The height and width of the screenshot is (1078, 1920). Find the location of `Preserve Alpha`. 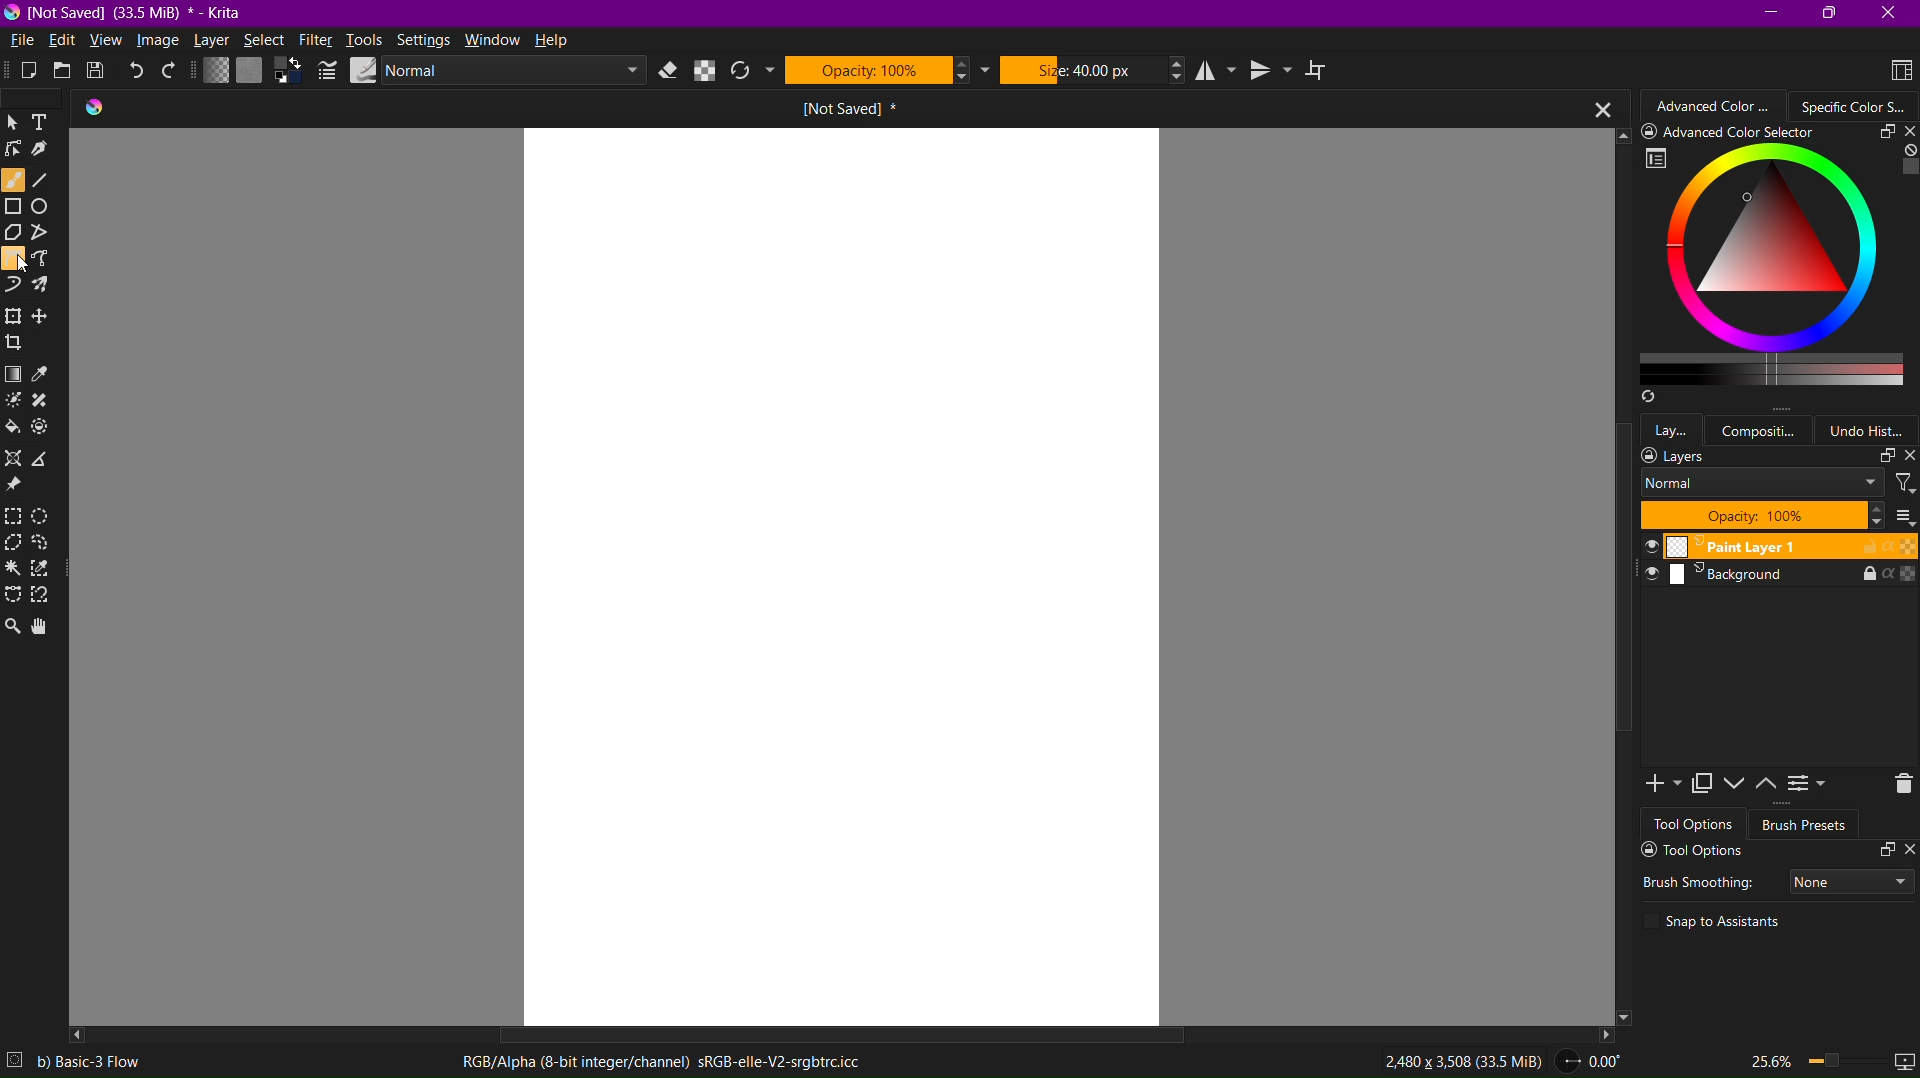

Preserve Alpha is located at coordinates (706, 71).